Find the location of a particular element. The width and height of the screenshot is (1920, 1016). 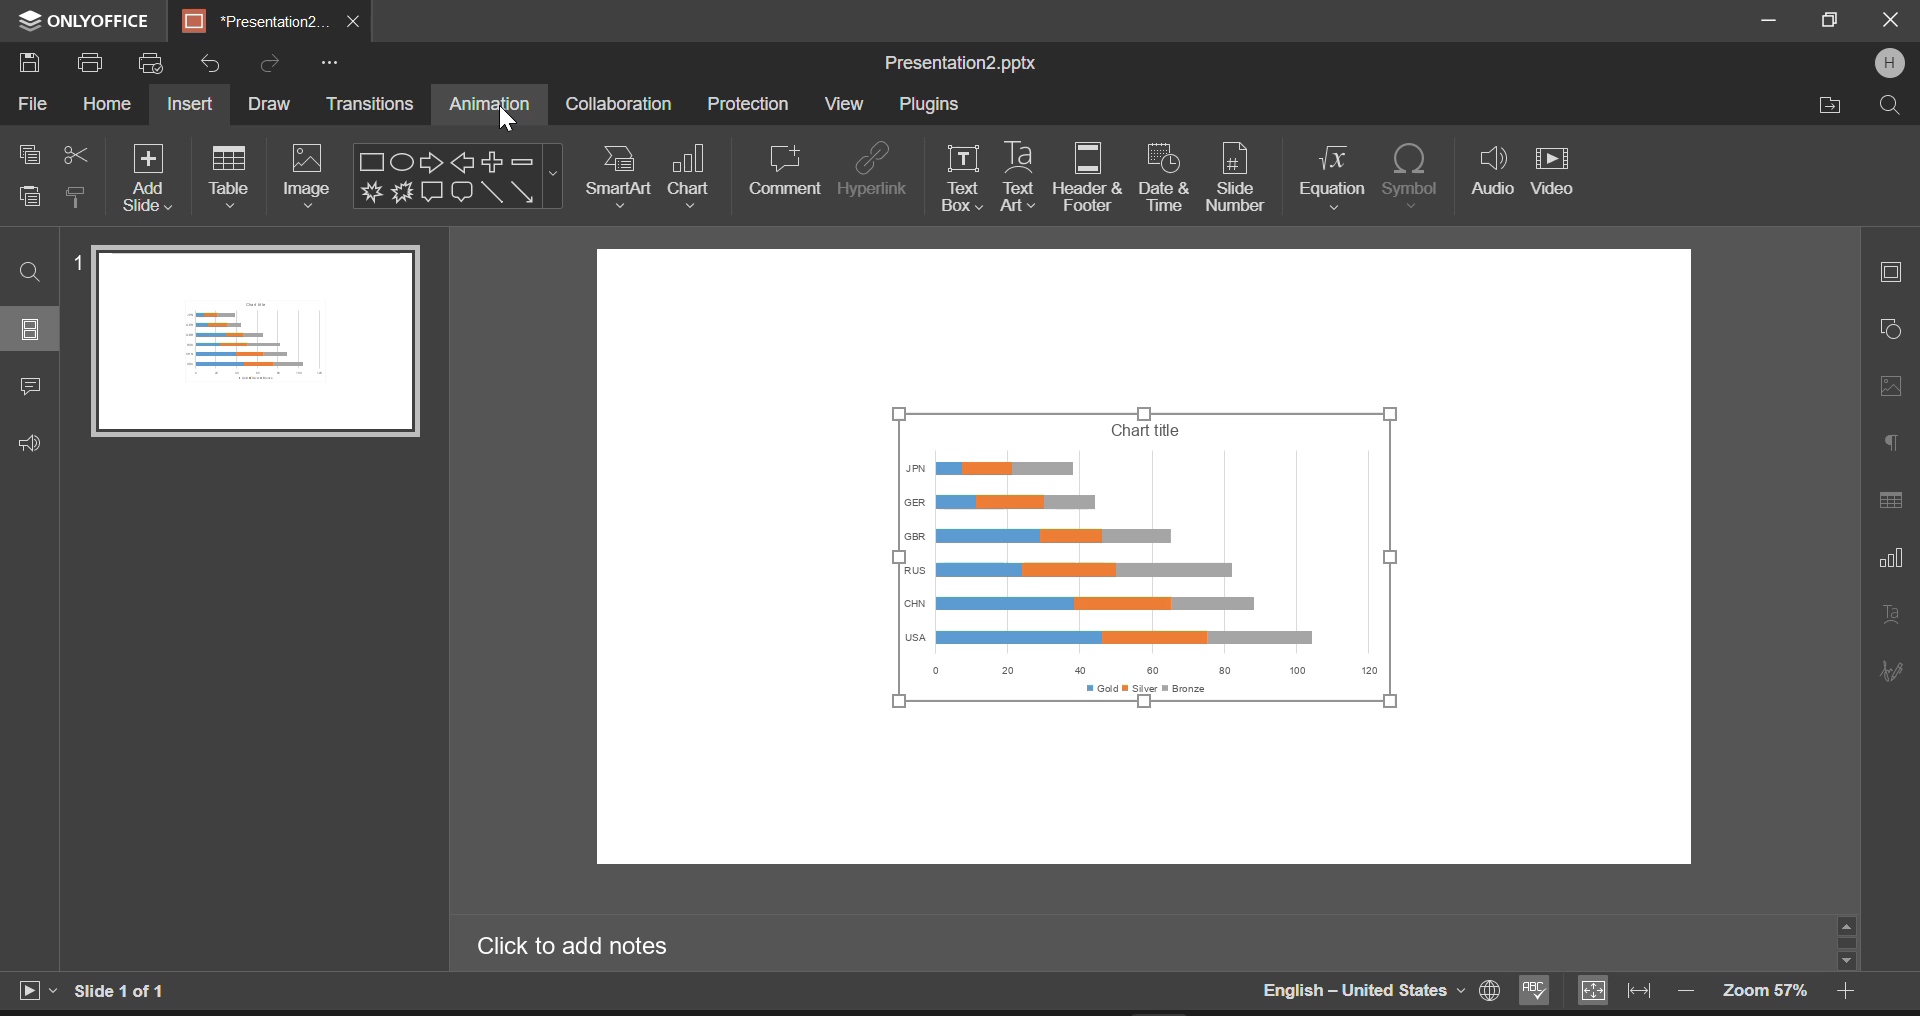

Close Tab is located at coordinates (355, 22).